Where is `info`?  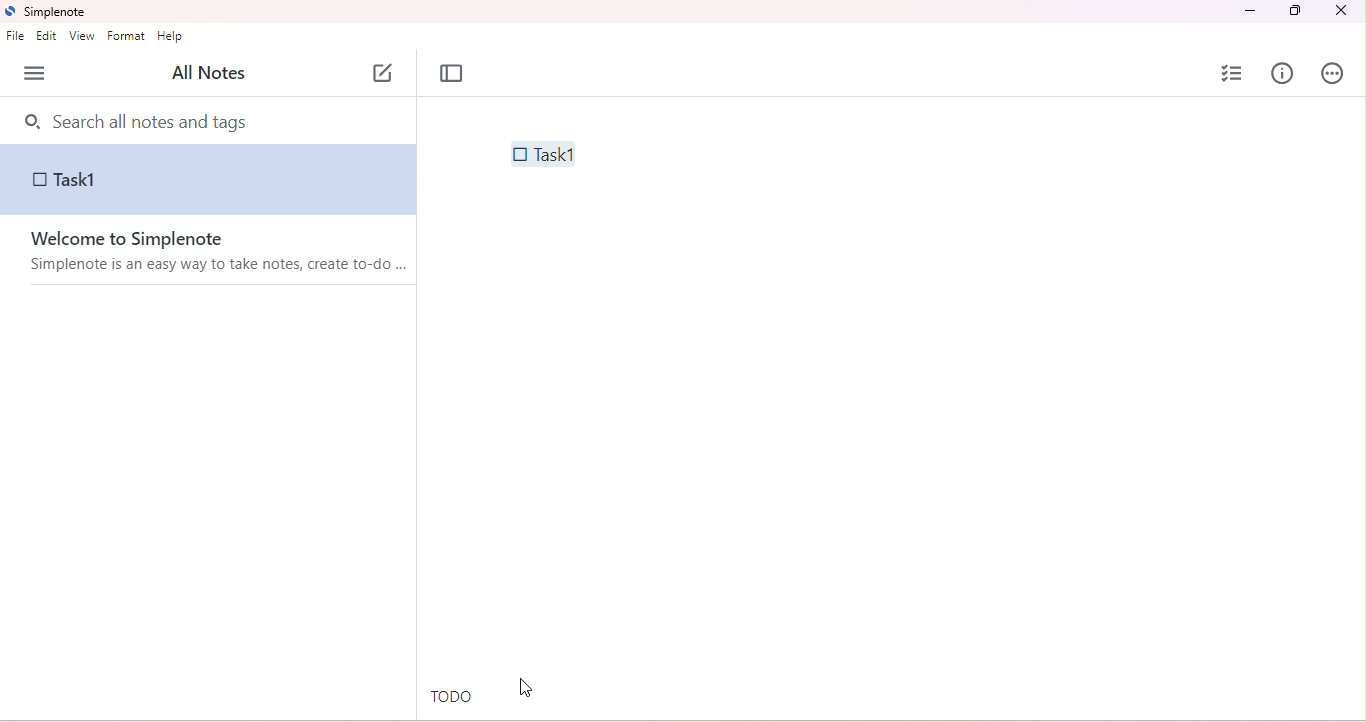 info is located at coordinates (1283, 73).